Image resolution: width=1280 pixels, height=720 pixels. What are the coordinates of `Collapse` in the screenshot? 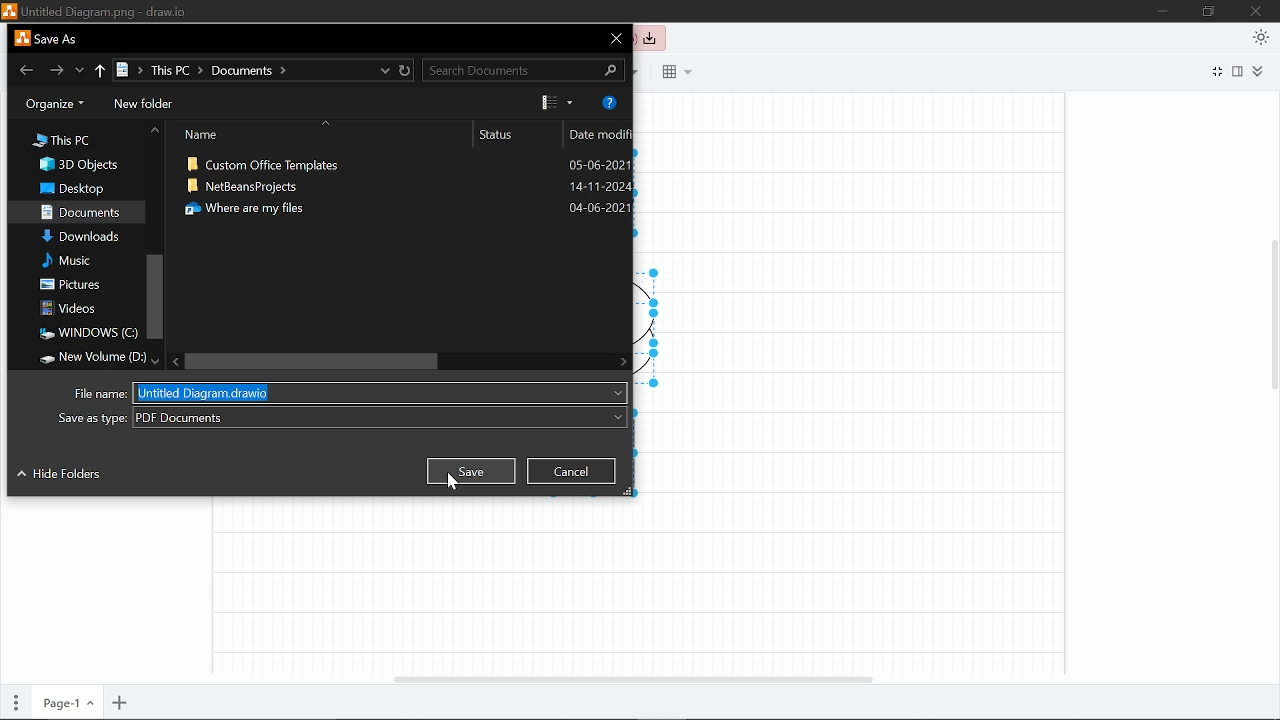 It's located at (1257, 71).